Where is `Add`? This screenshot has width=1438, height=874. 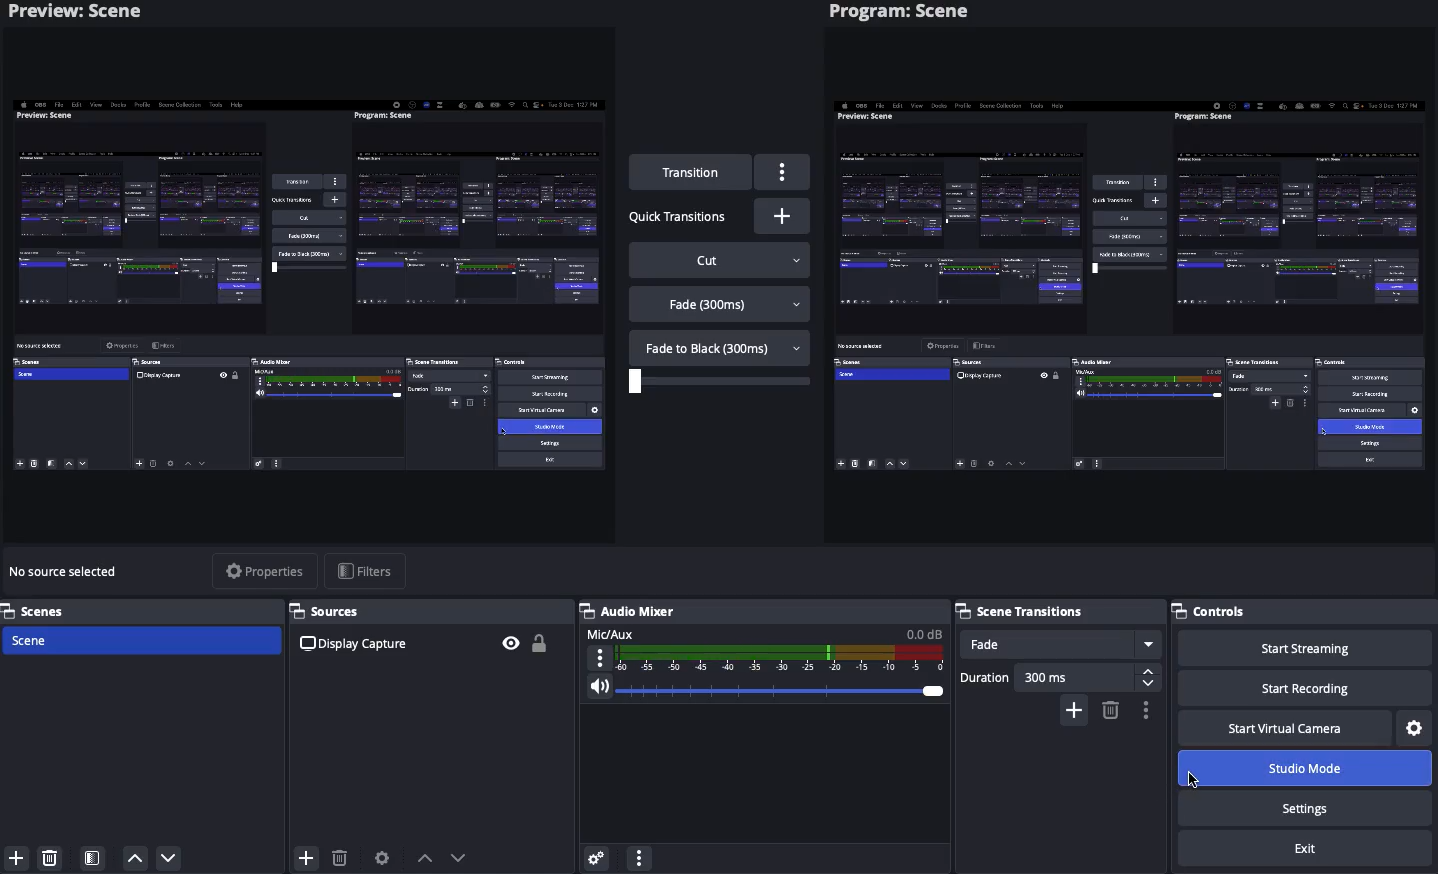
Add is located at coordinates (1074, 711).